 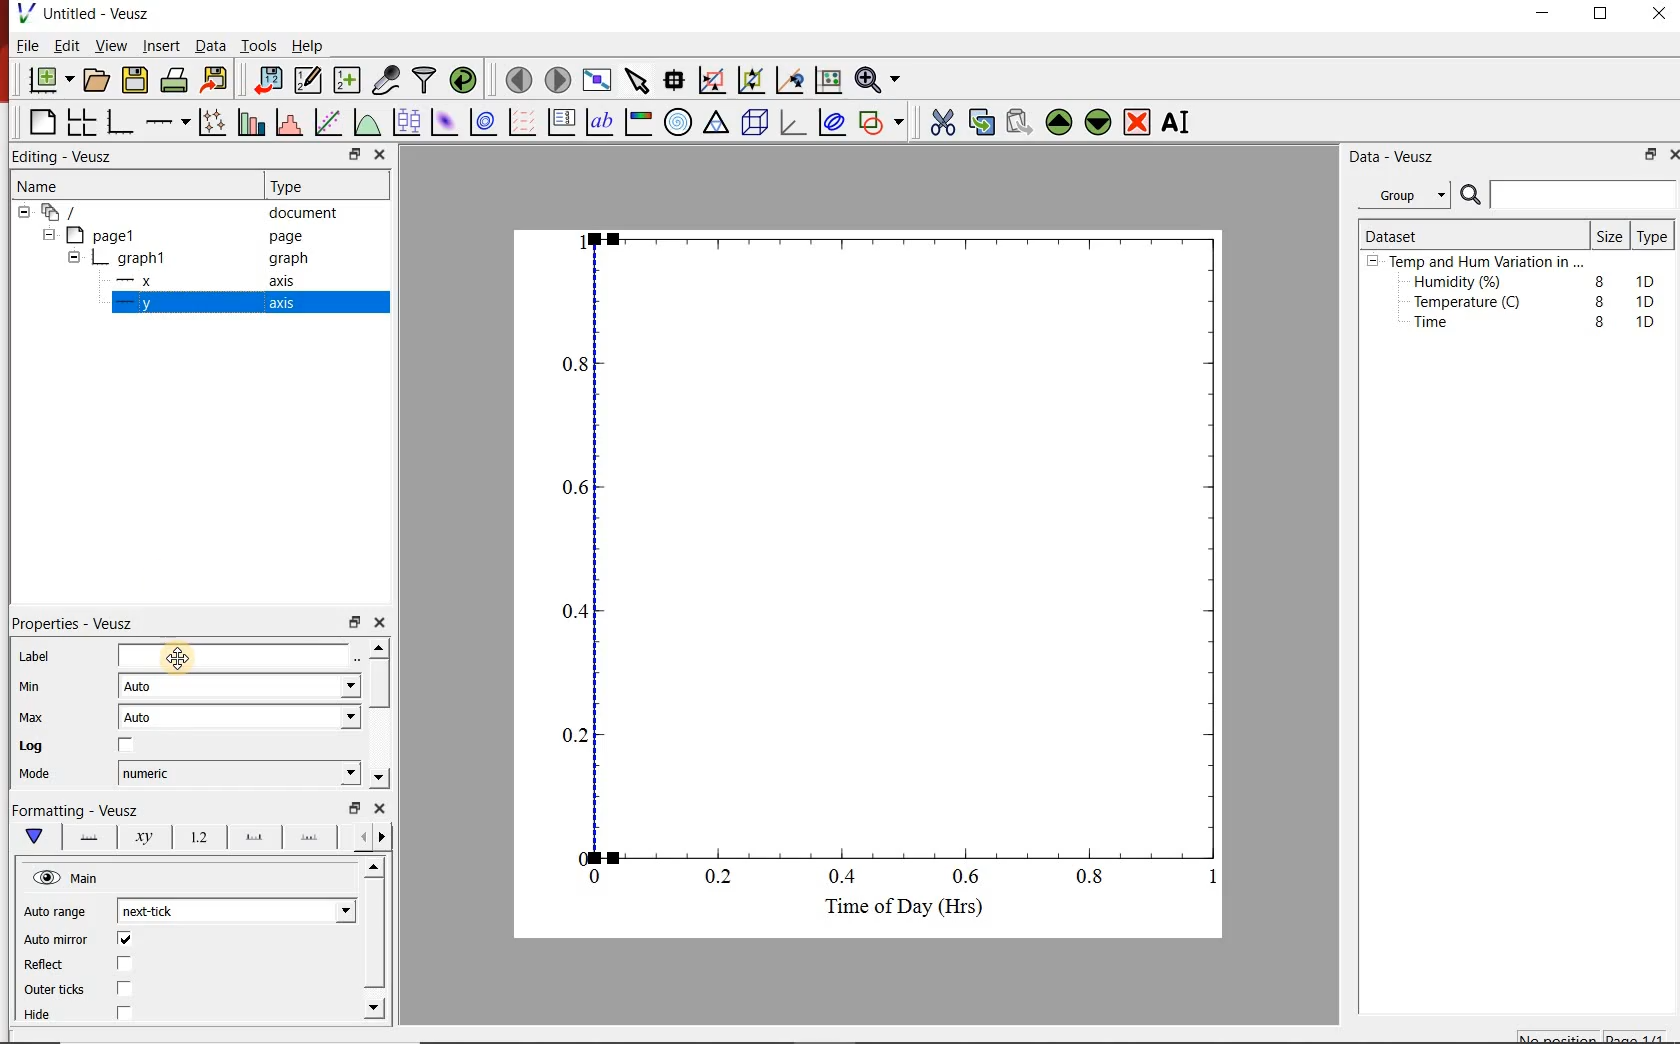 I want to click on arrange graphs in a grid, so click(x=84, y=119).